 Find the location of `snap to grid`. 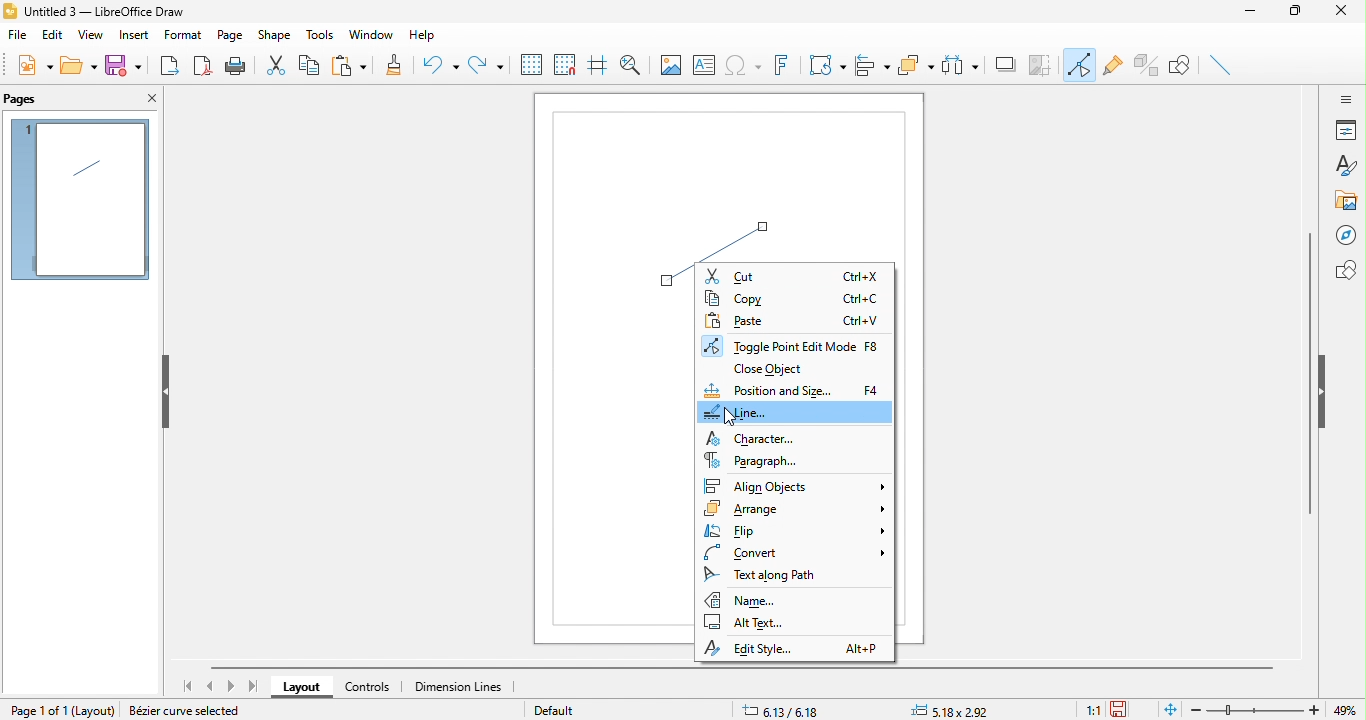

snap to grid is located at coordinates (564, 65).